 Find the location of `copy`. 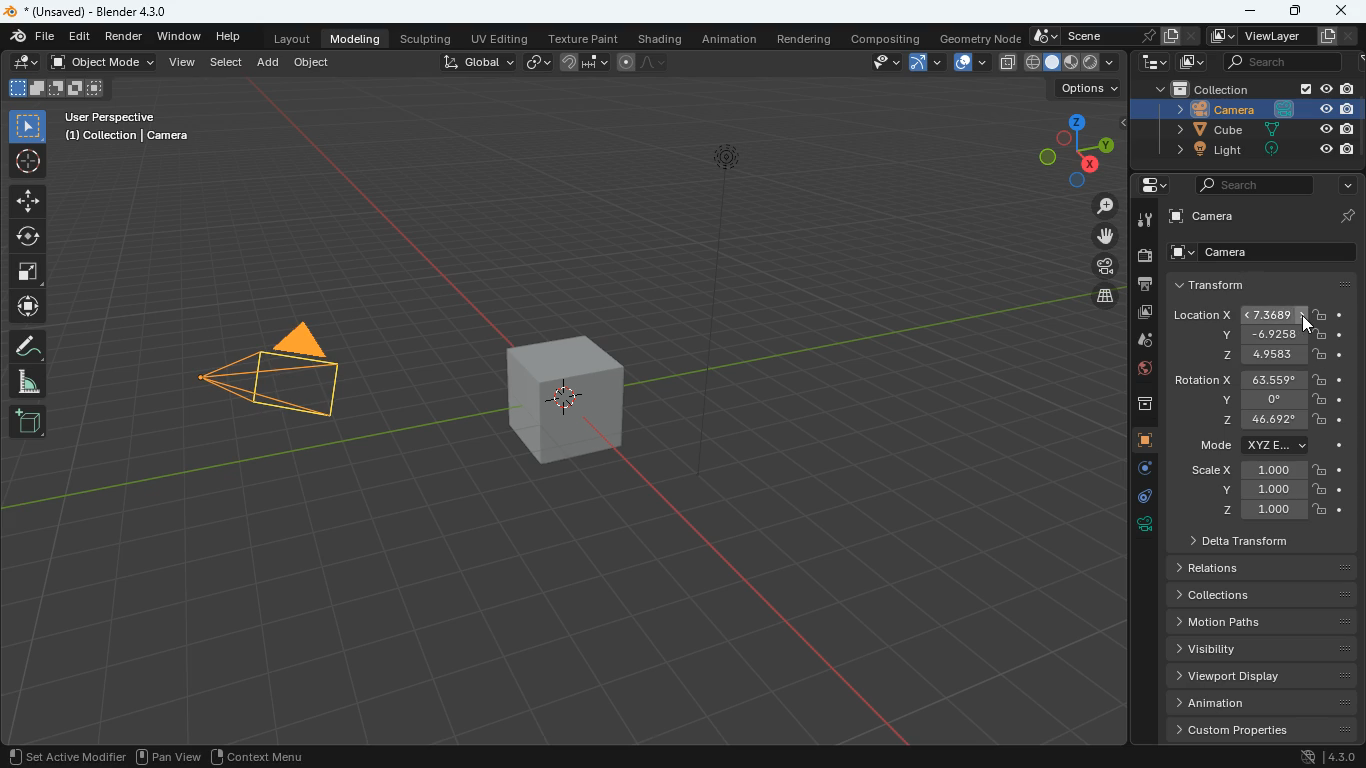

copy is located at coordinates (1171, 36).